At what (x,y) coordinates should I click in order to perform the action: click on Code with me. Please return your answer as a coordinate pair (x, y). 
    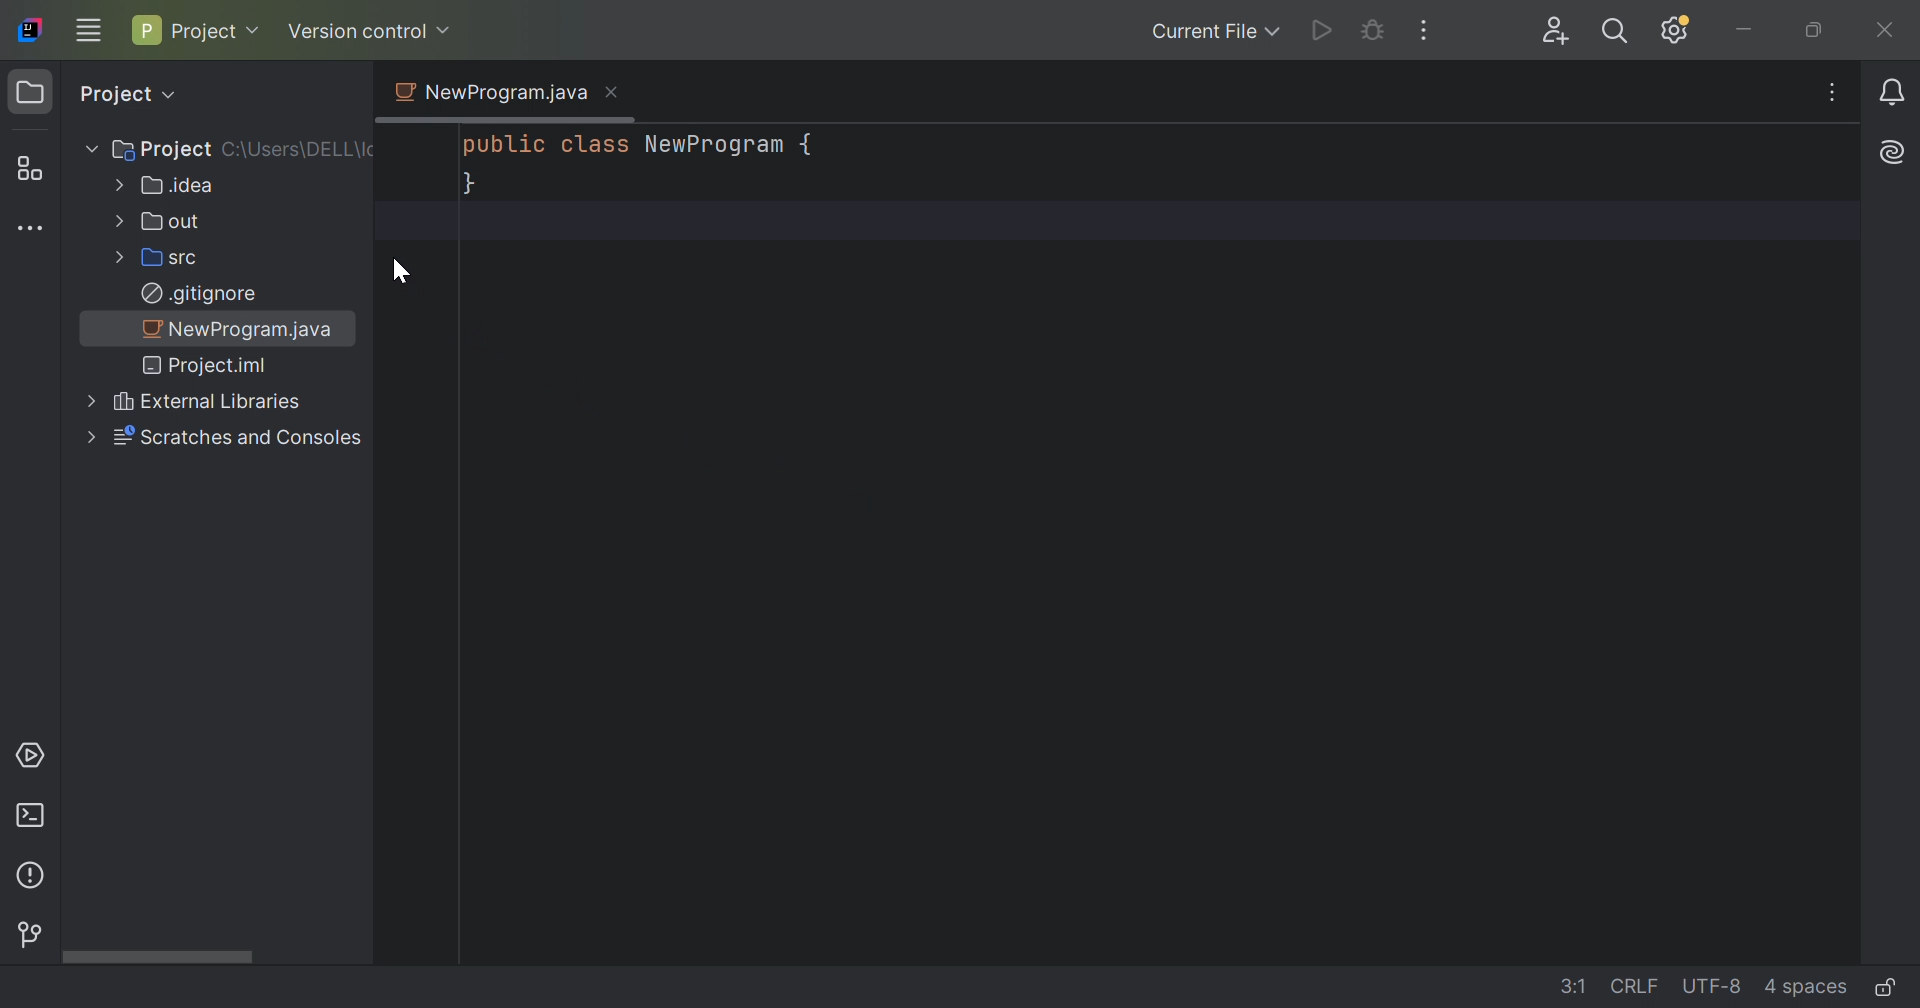
    Looking at the image, I should click on (1555, 32).